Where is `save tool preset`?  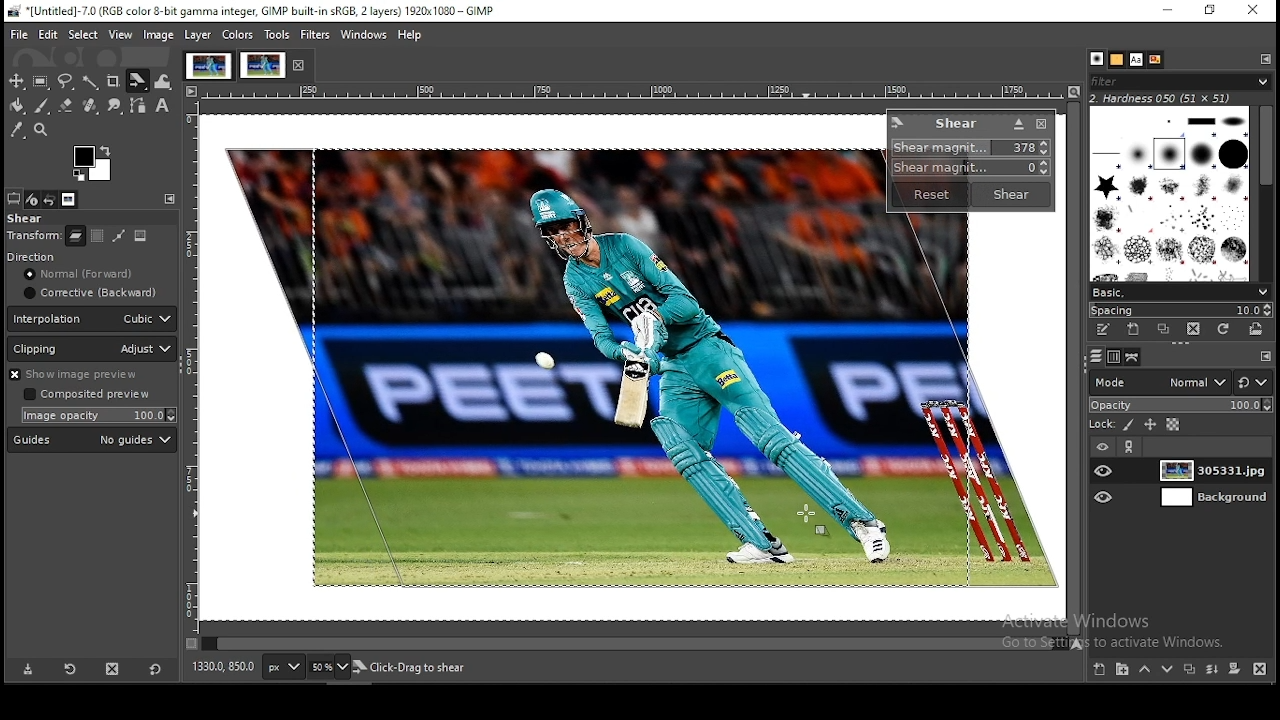 save tool preset is located at coordinates (26, 670).